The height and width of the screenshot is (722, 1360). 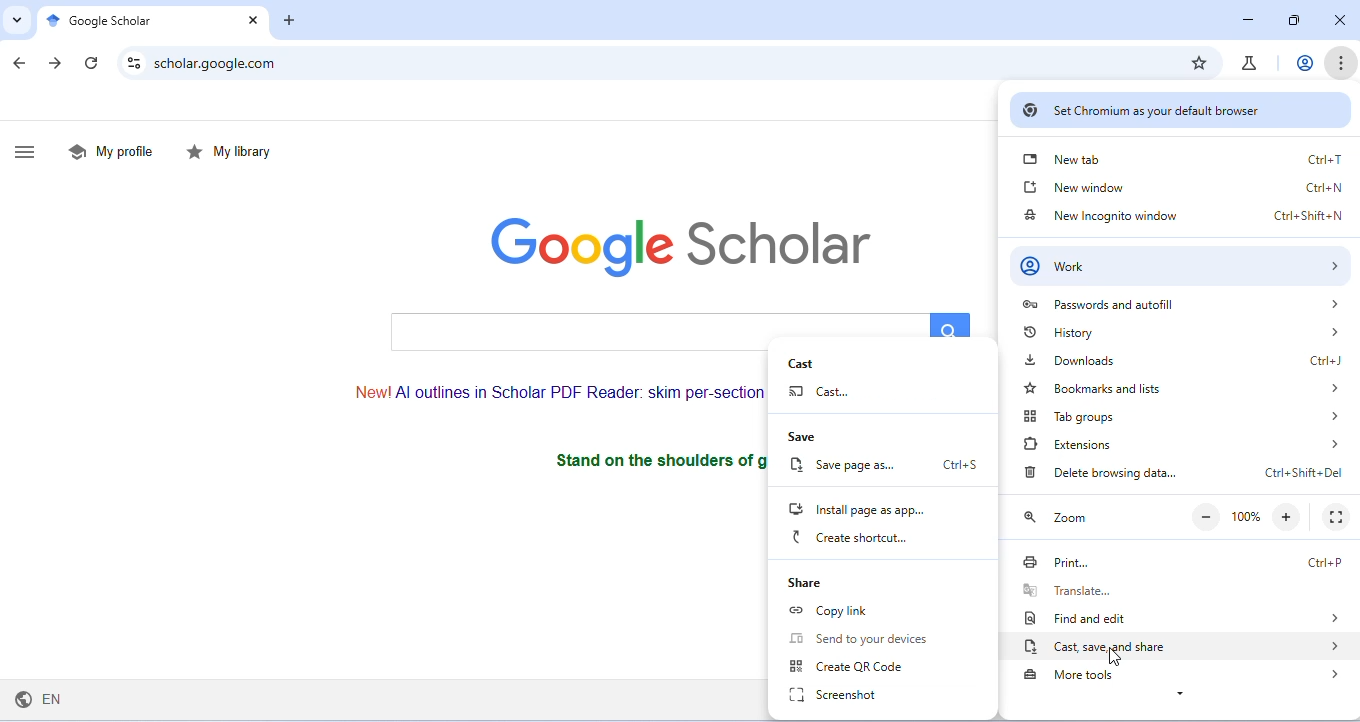 I want to click on show side bar, so click(x=31, y=150).